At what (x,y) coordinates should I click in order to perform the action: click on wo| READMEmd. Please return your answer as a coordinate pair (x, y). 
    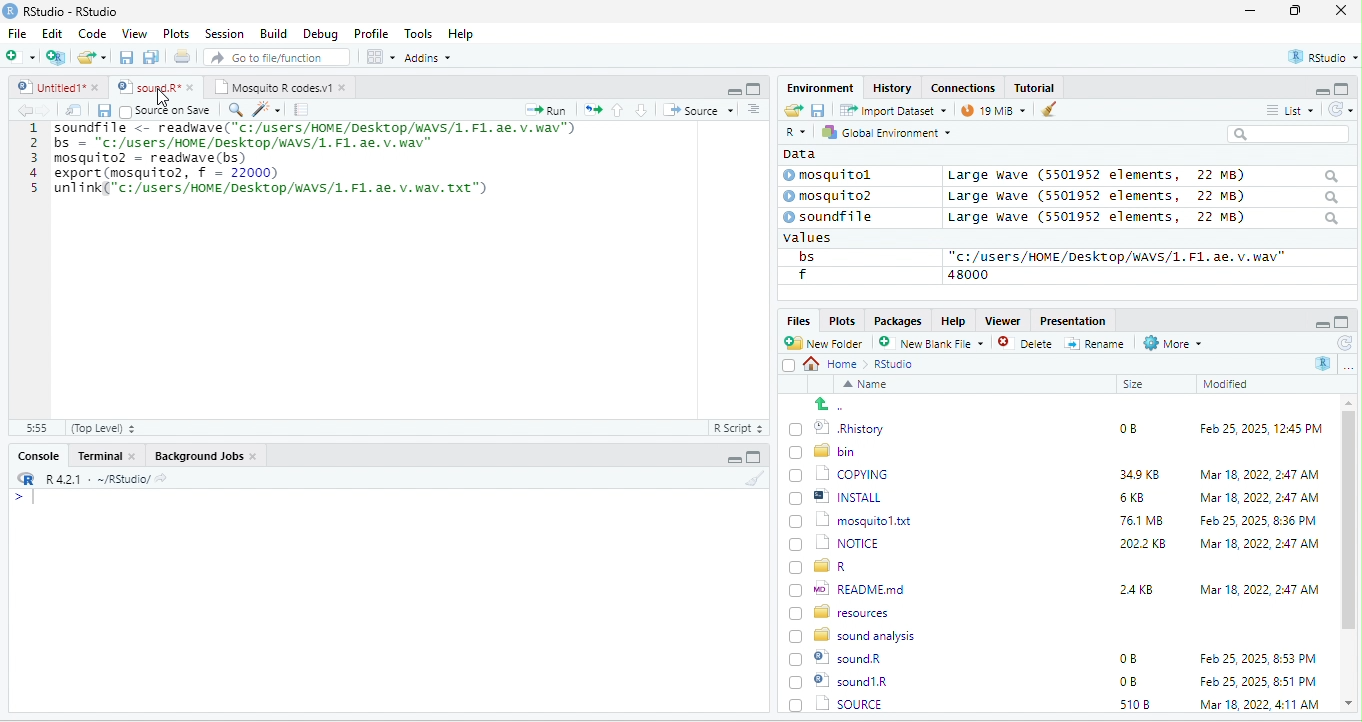
    Looking at the image, I should click on (852, 588).